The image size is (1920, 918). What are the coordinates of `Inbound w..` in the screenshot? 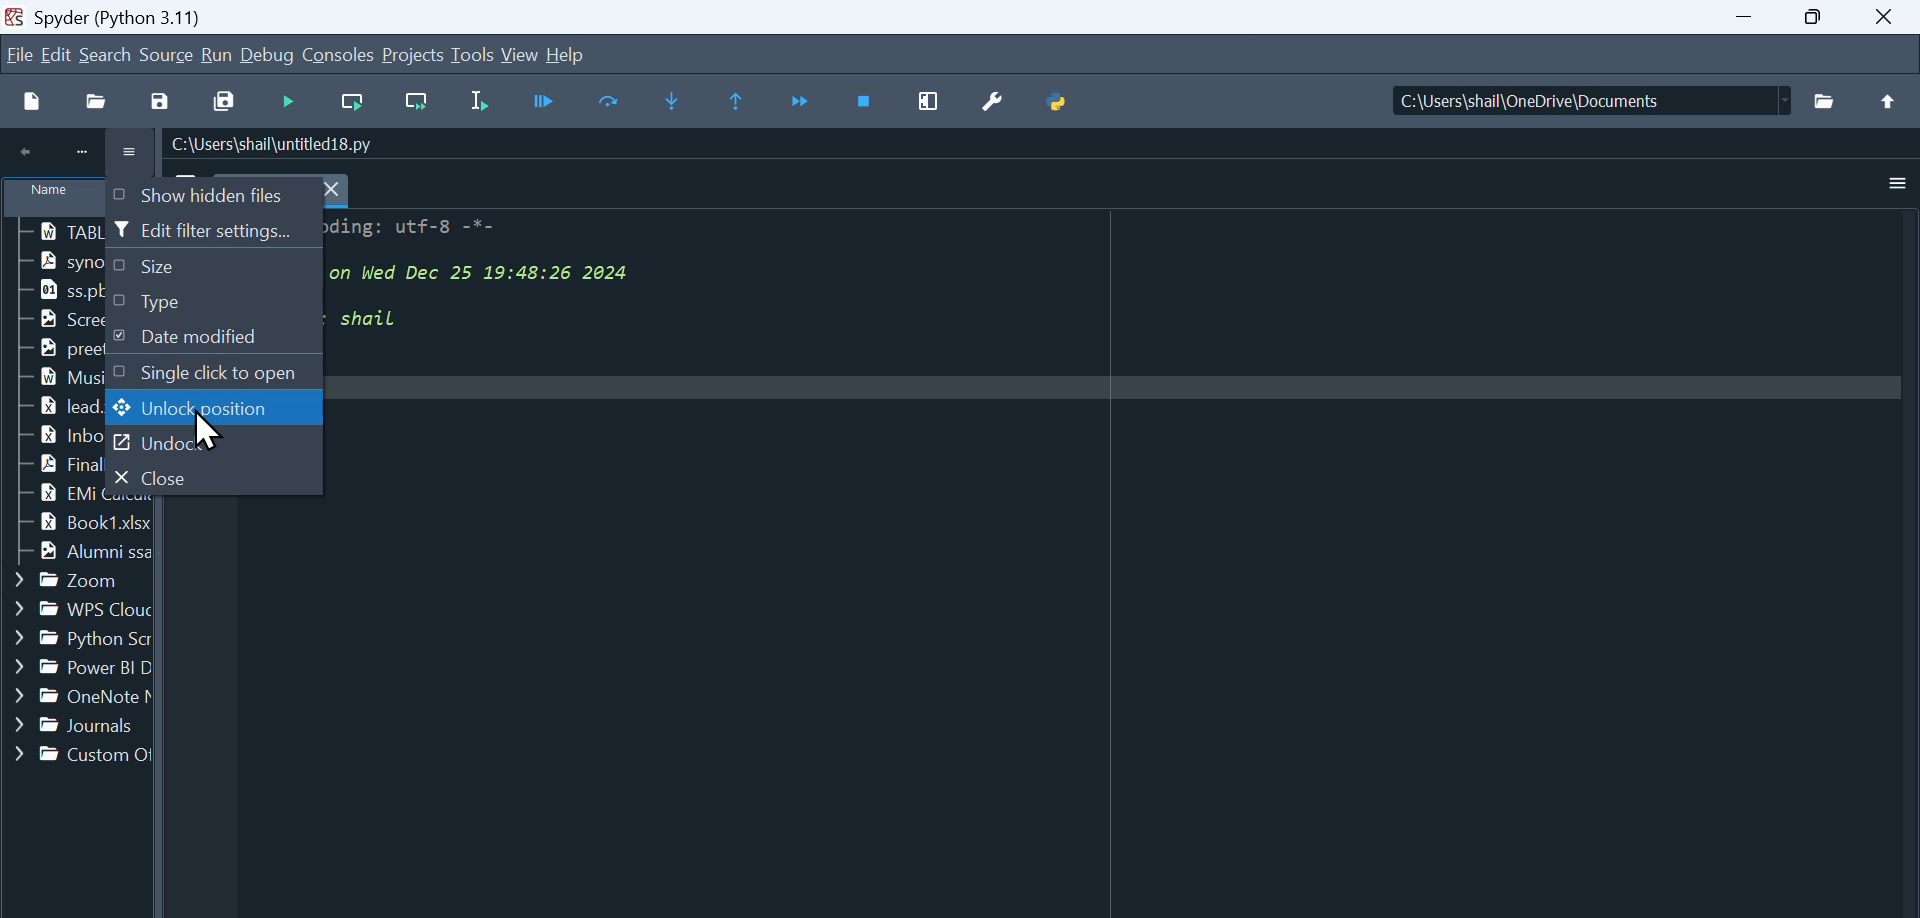 It's located at (49, 435).